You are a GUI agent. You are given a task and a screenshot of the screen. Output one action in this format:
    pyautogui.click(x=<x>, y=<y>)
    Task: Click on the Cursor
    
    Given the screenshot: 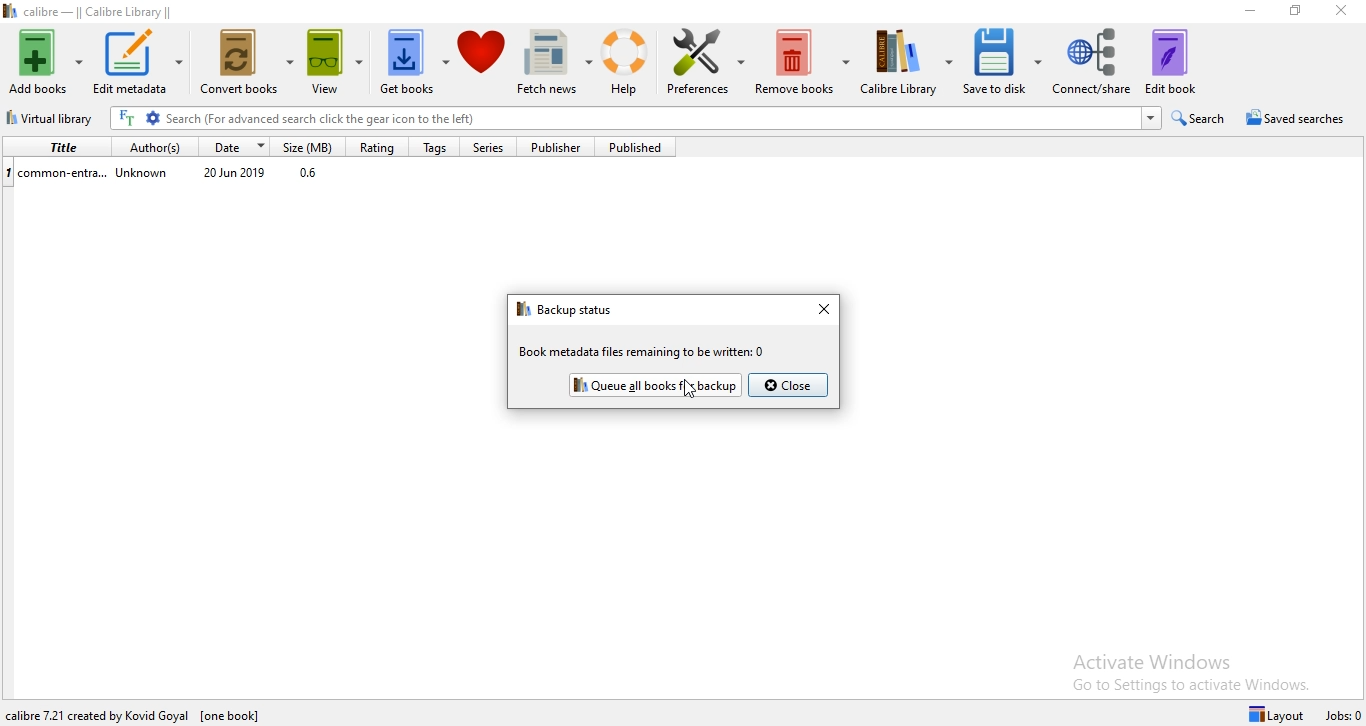 What is the action you would take?
    pyautogui.click(x=692, y=389)
    